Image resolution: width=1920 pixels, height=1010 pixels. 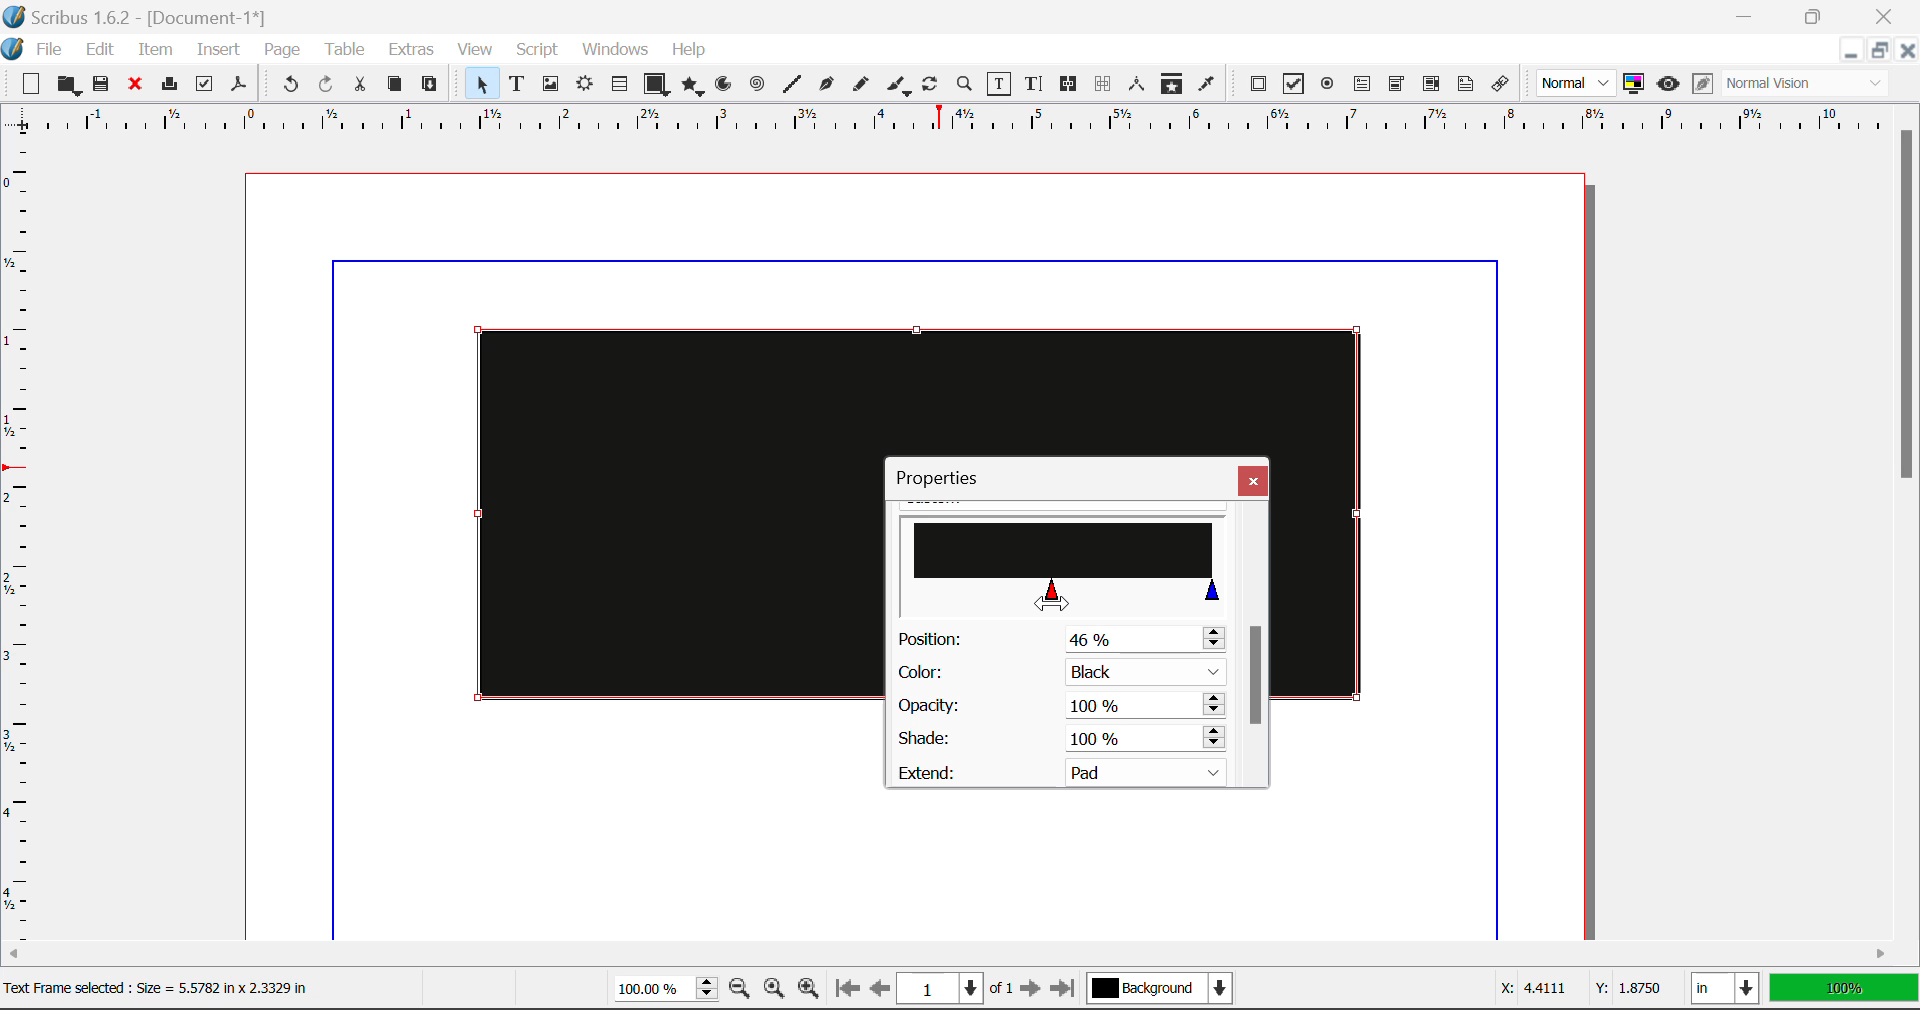 I want to click on PDF Push Button, so click(x=1258, y=83).